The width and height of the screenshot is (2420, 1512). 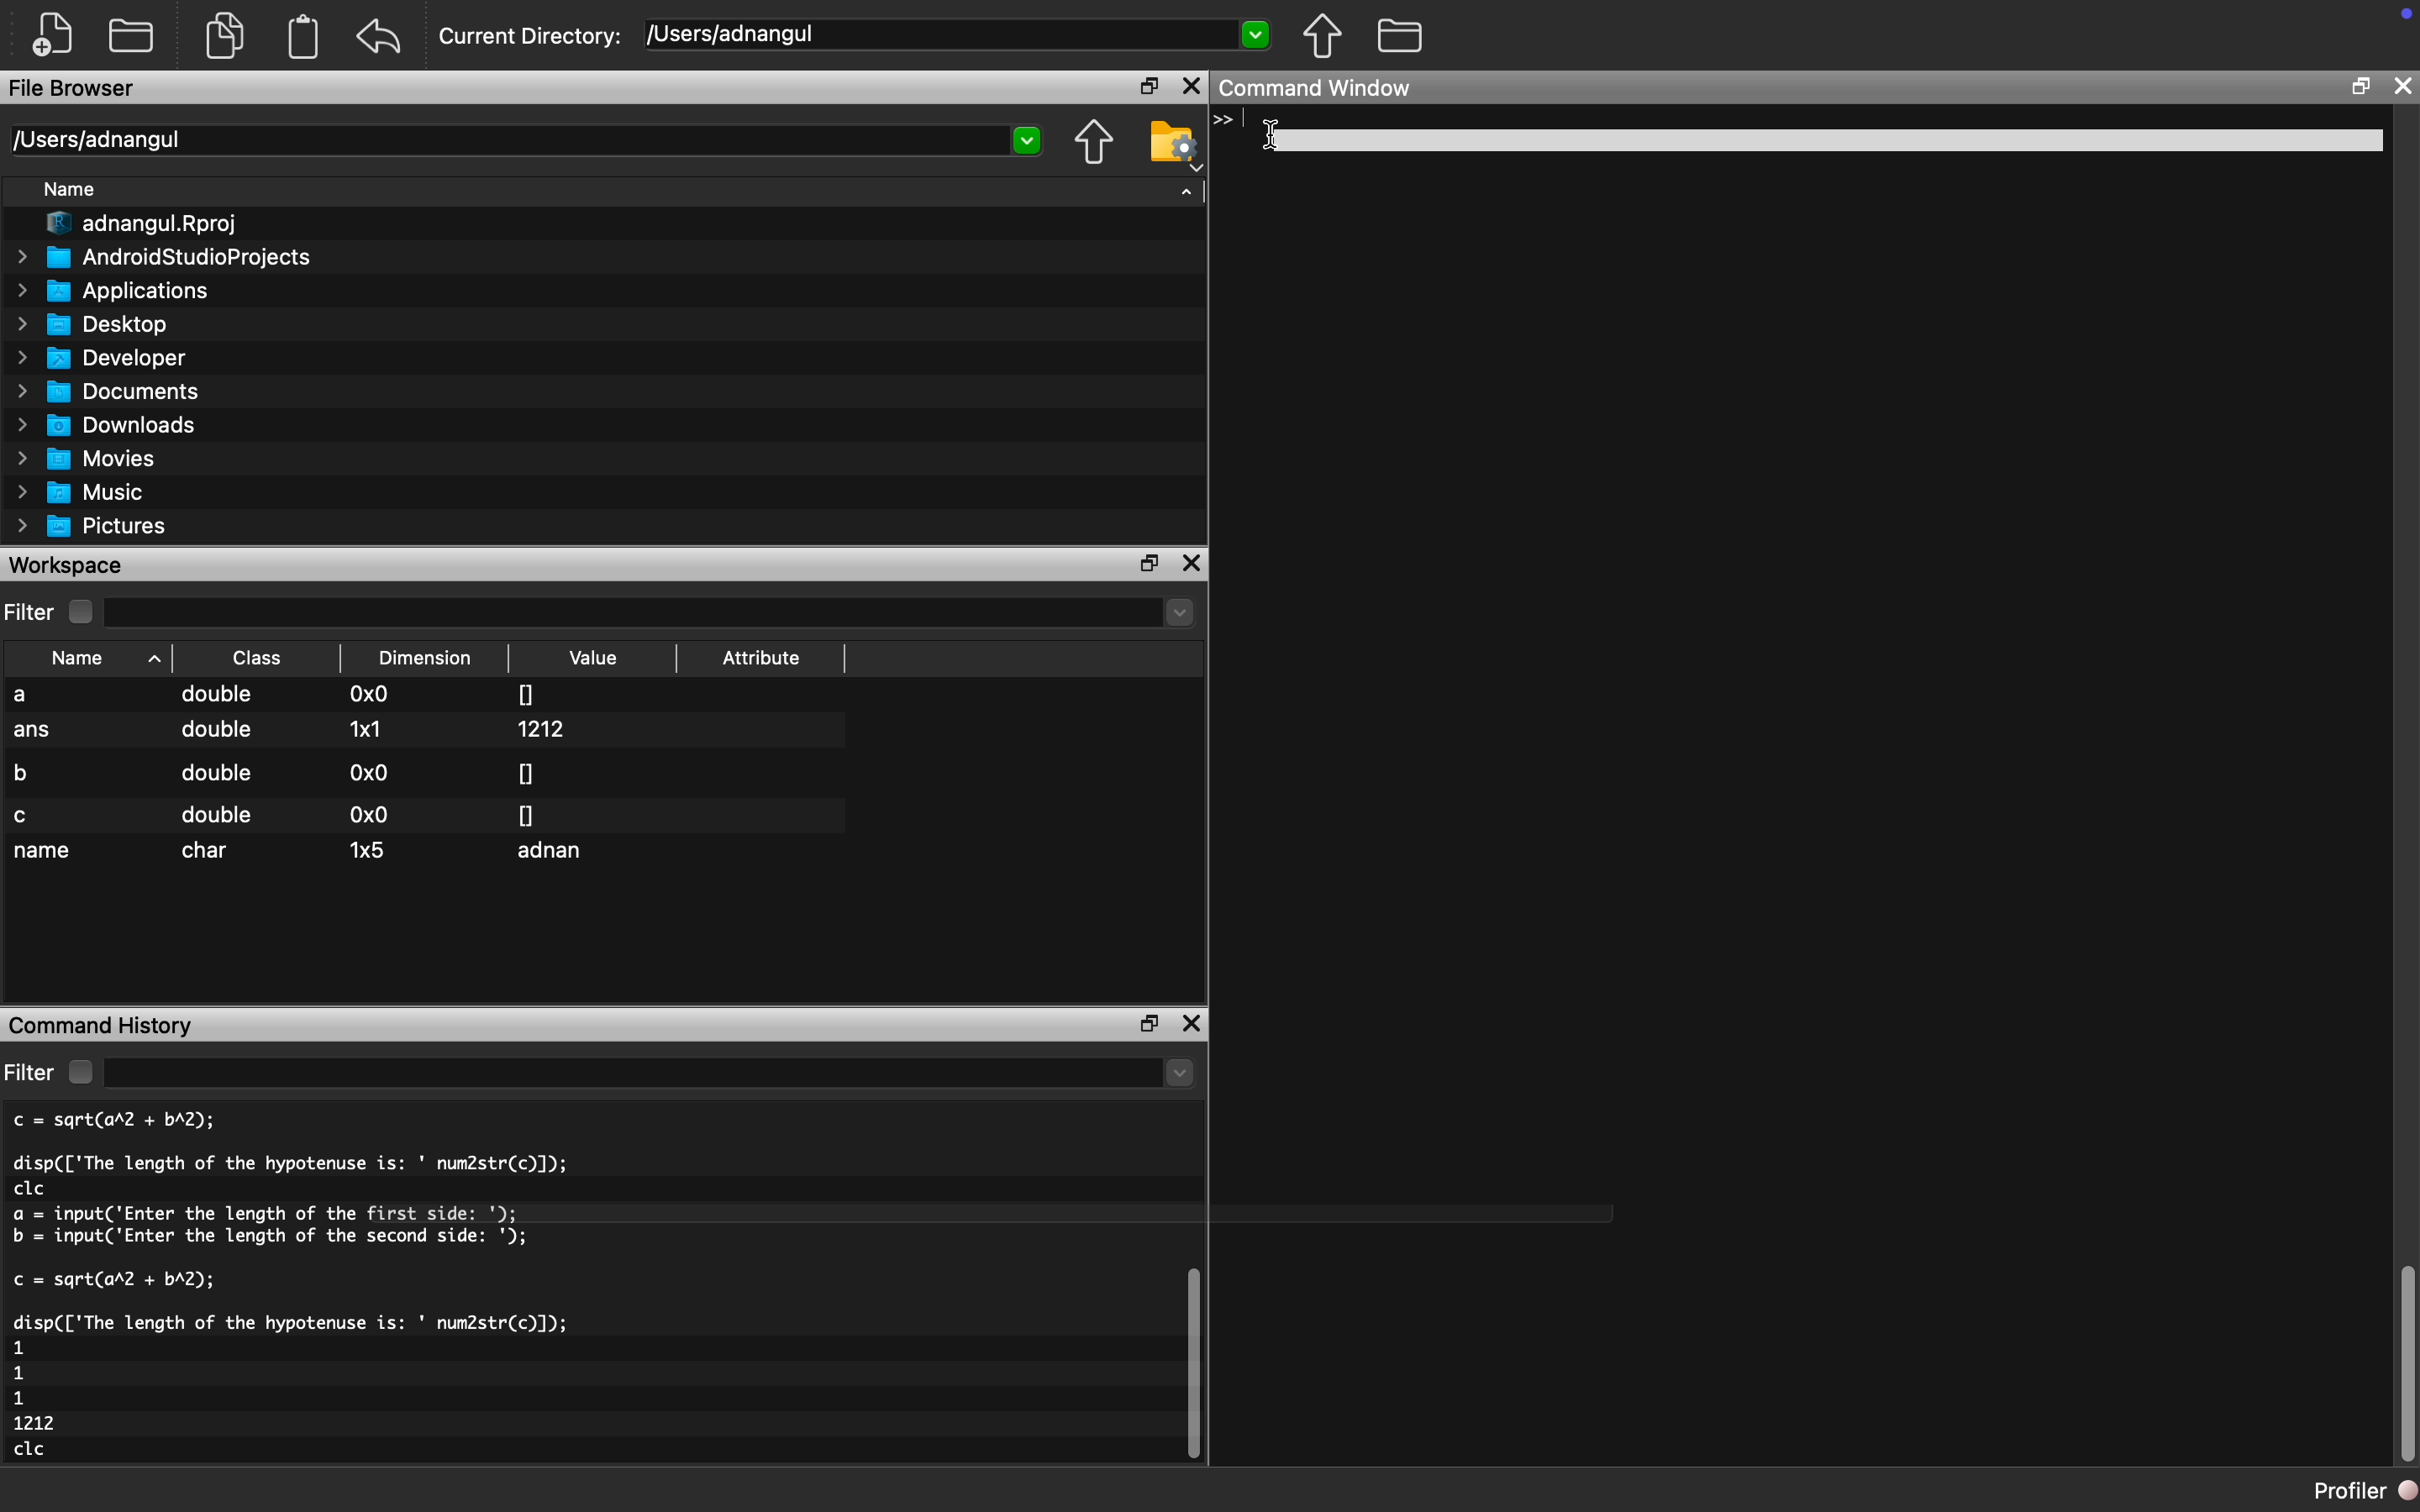 What do you see at coordinates (220, 697) in the screenshot?
I see `double` at bounding box center [220, 697].